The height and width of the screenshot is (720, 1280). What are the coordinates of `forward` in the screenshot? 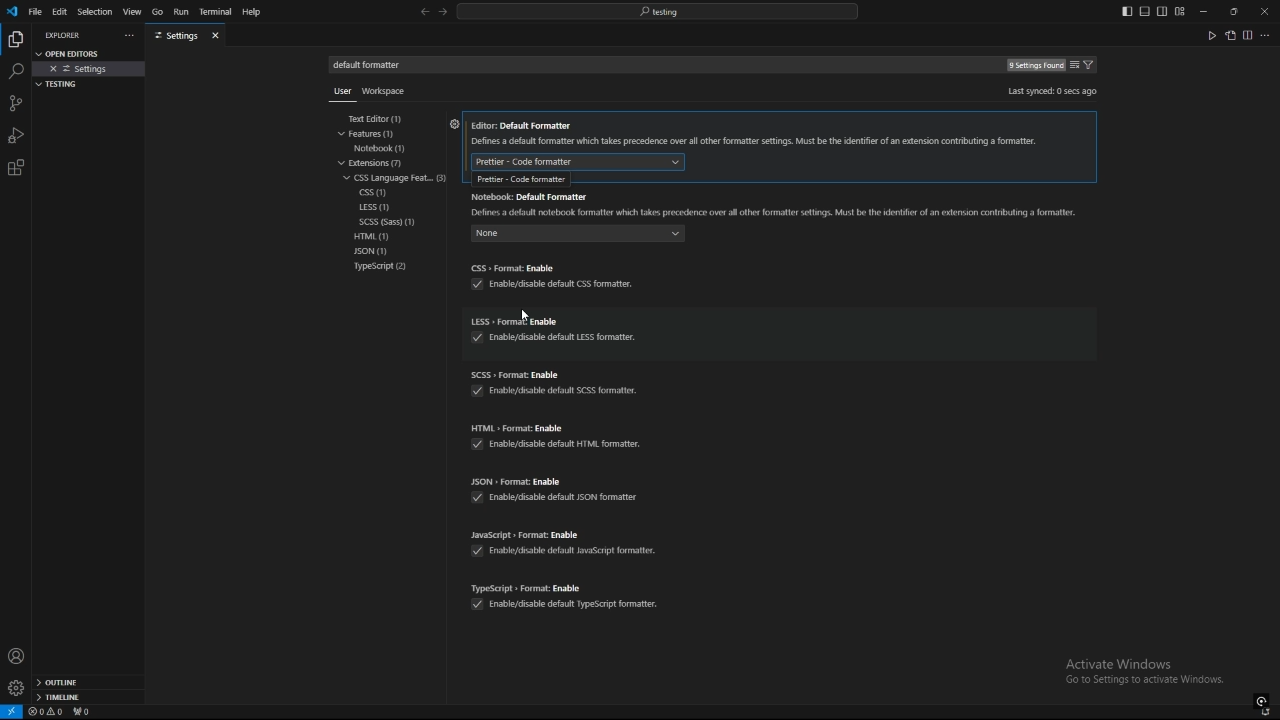 It's located at (443, 13).